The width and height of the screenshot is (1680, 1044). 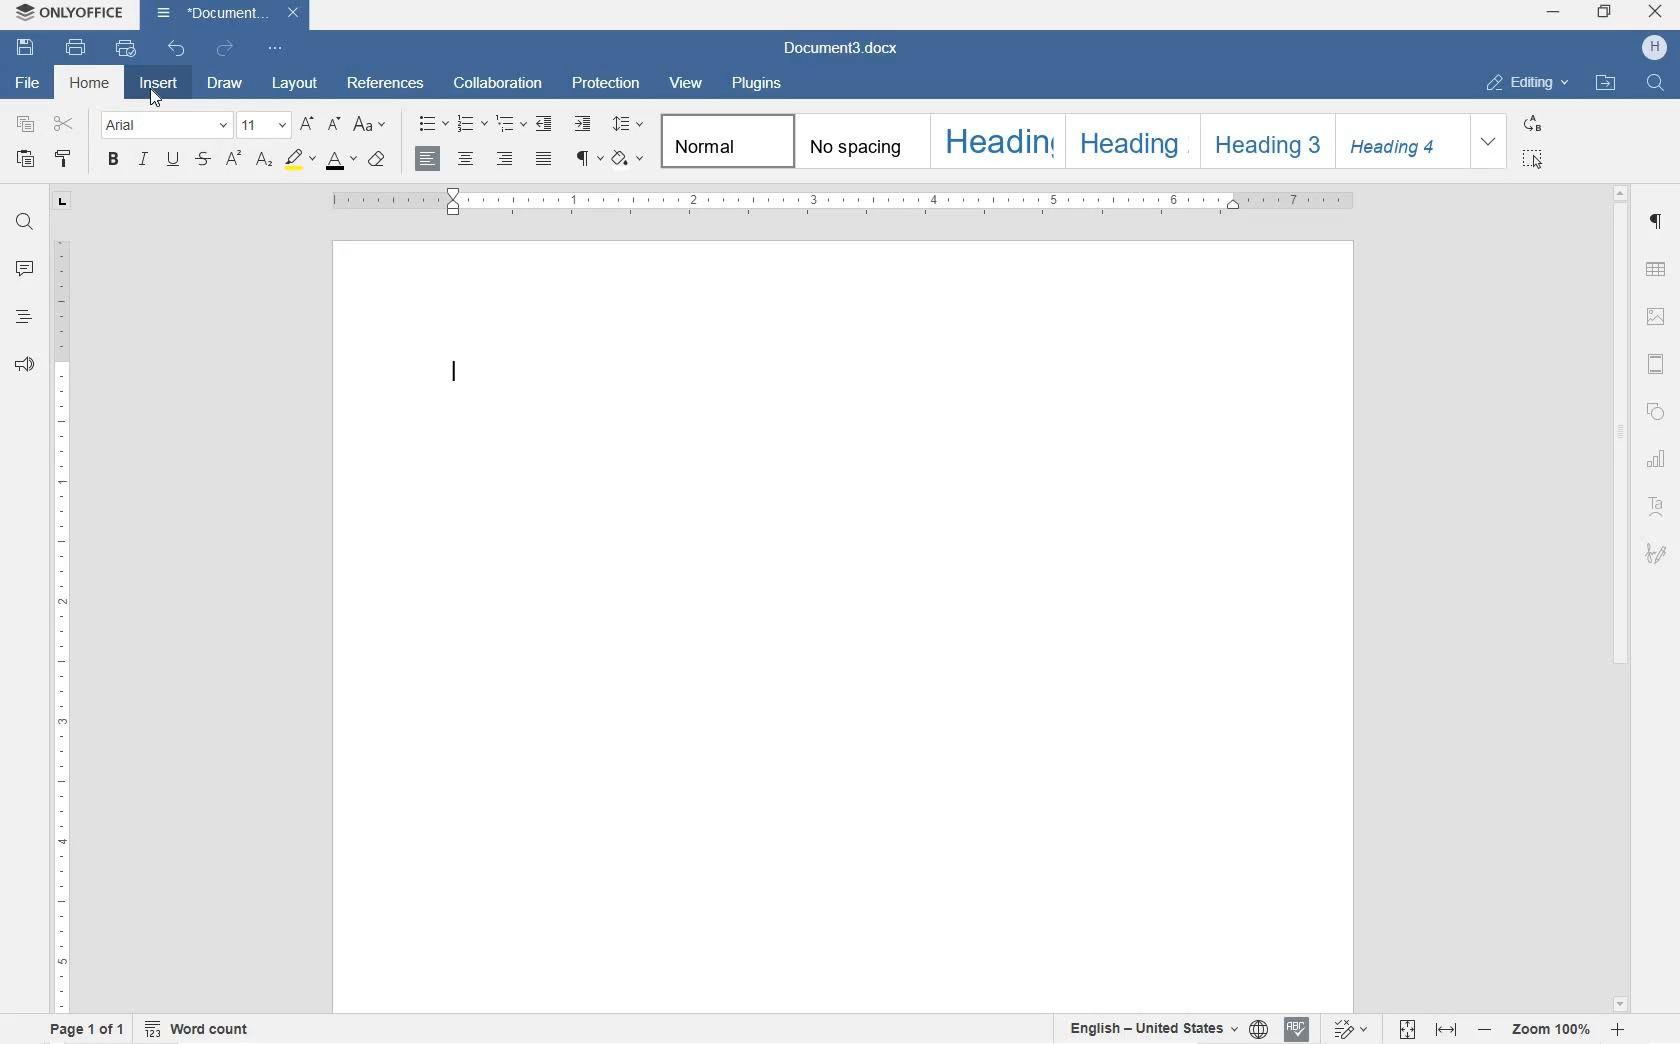 What do you see at coordinates (62, 201) in the screenshot?
I see `TAB` at bounding box center [62, 201].